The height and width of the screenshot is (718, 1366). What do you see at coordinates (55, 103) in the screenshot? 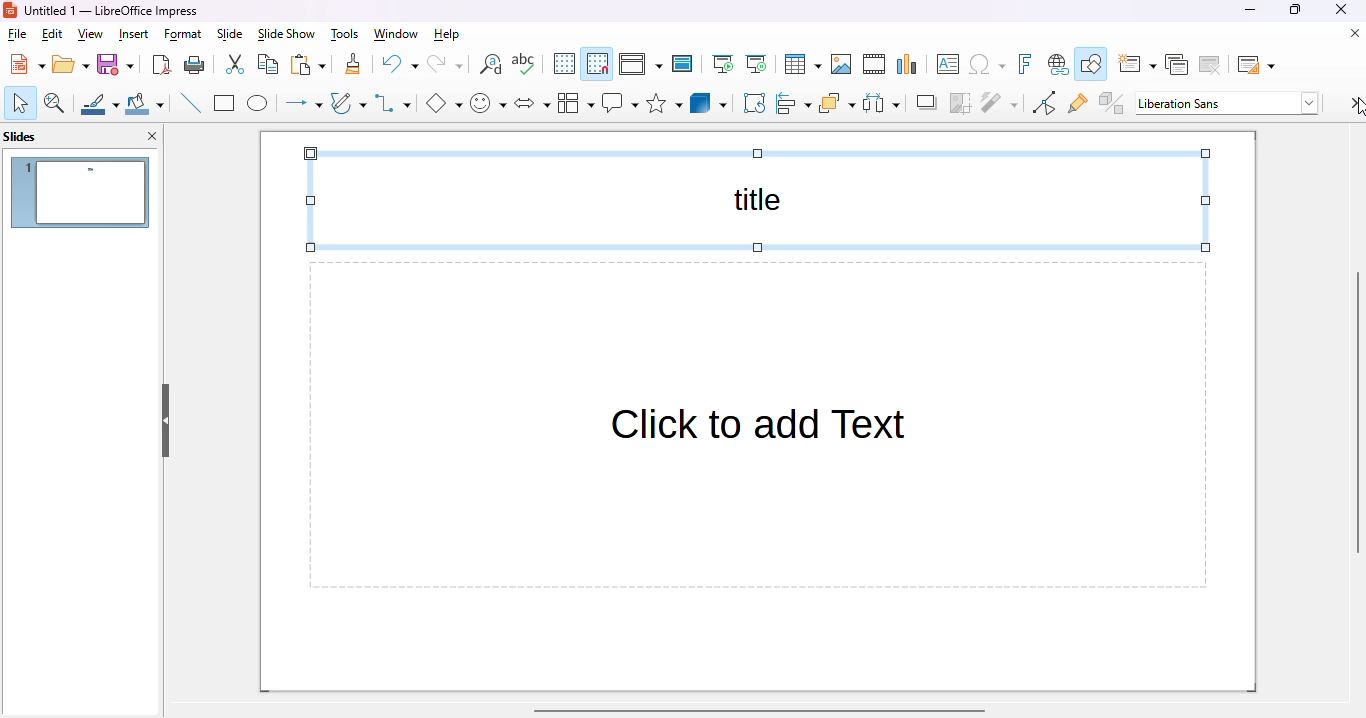
I see `zoom & pan` at bounding box center [55, 103].